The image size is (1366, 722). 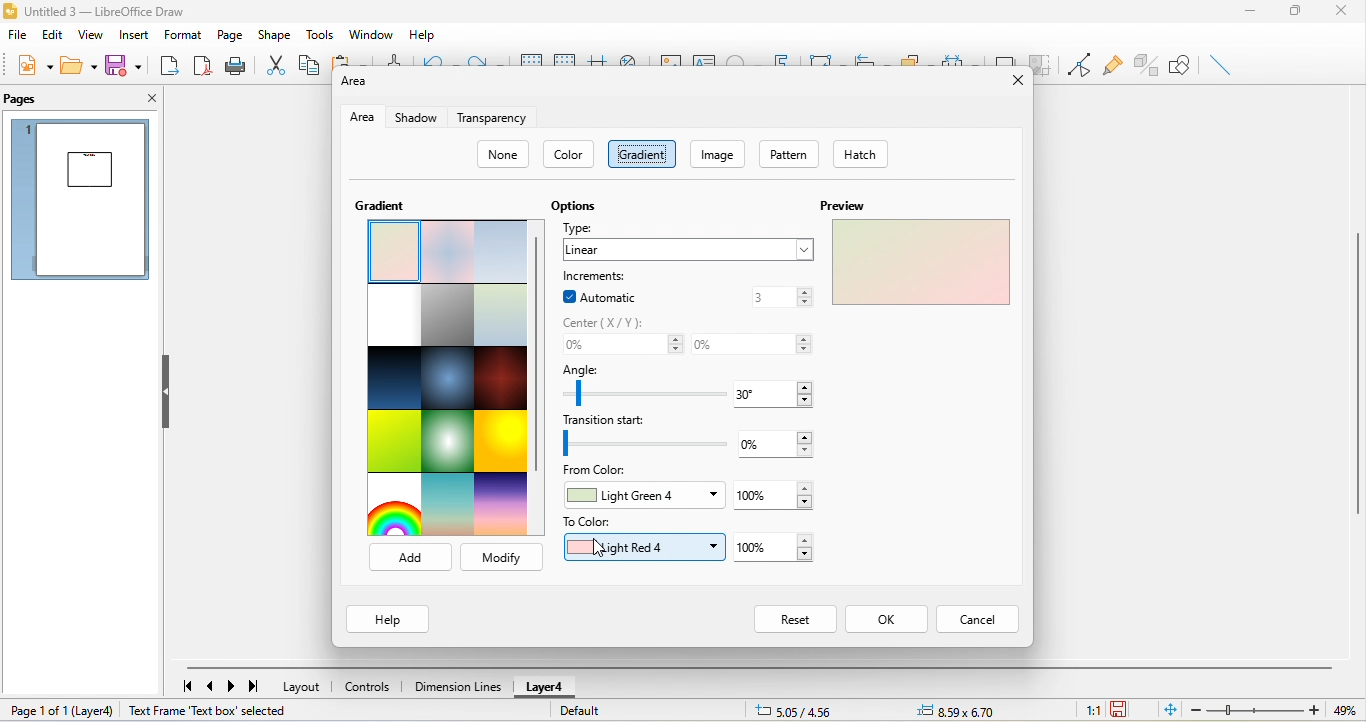 What do you see at coordinates (78, 201) in the screenshot?
I see `page preview` at bounding box center [78, 201].